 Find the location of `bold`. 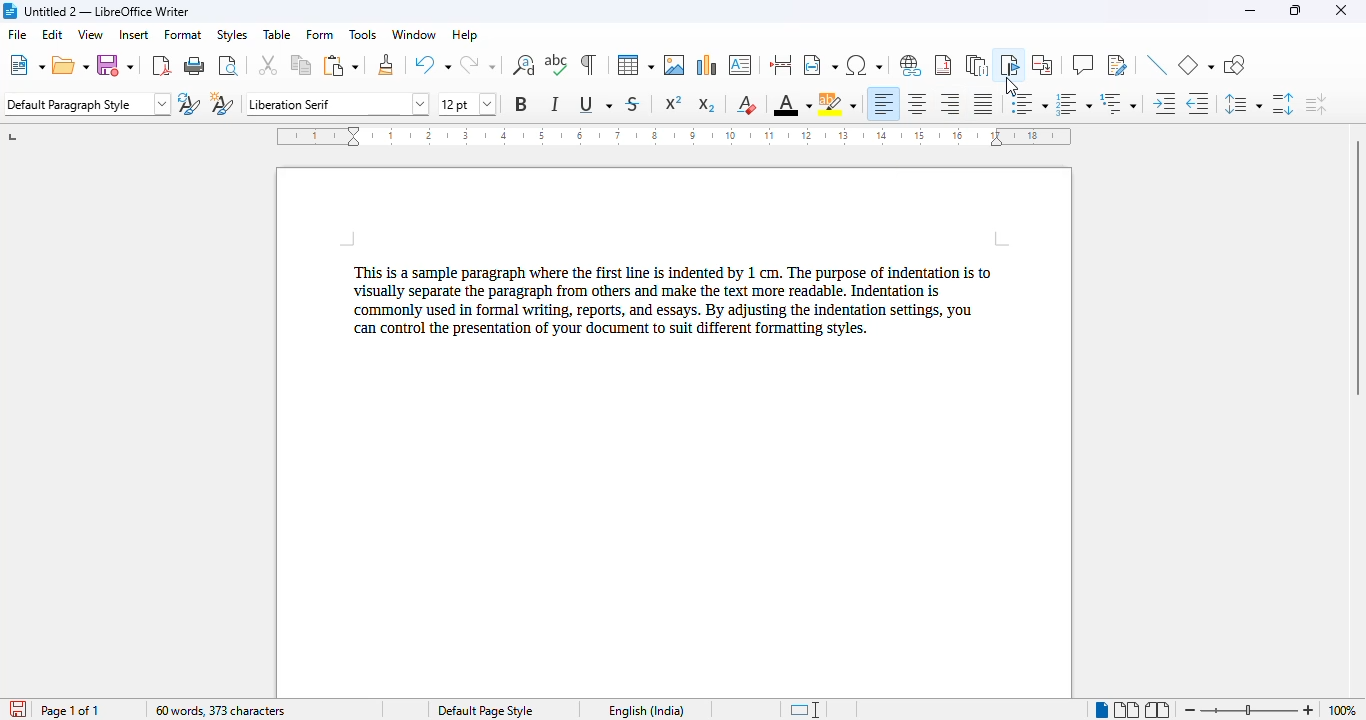

bold is located at coordinates (521, 104).